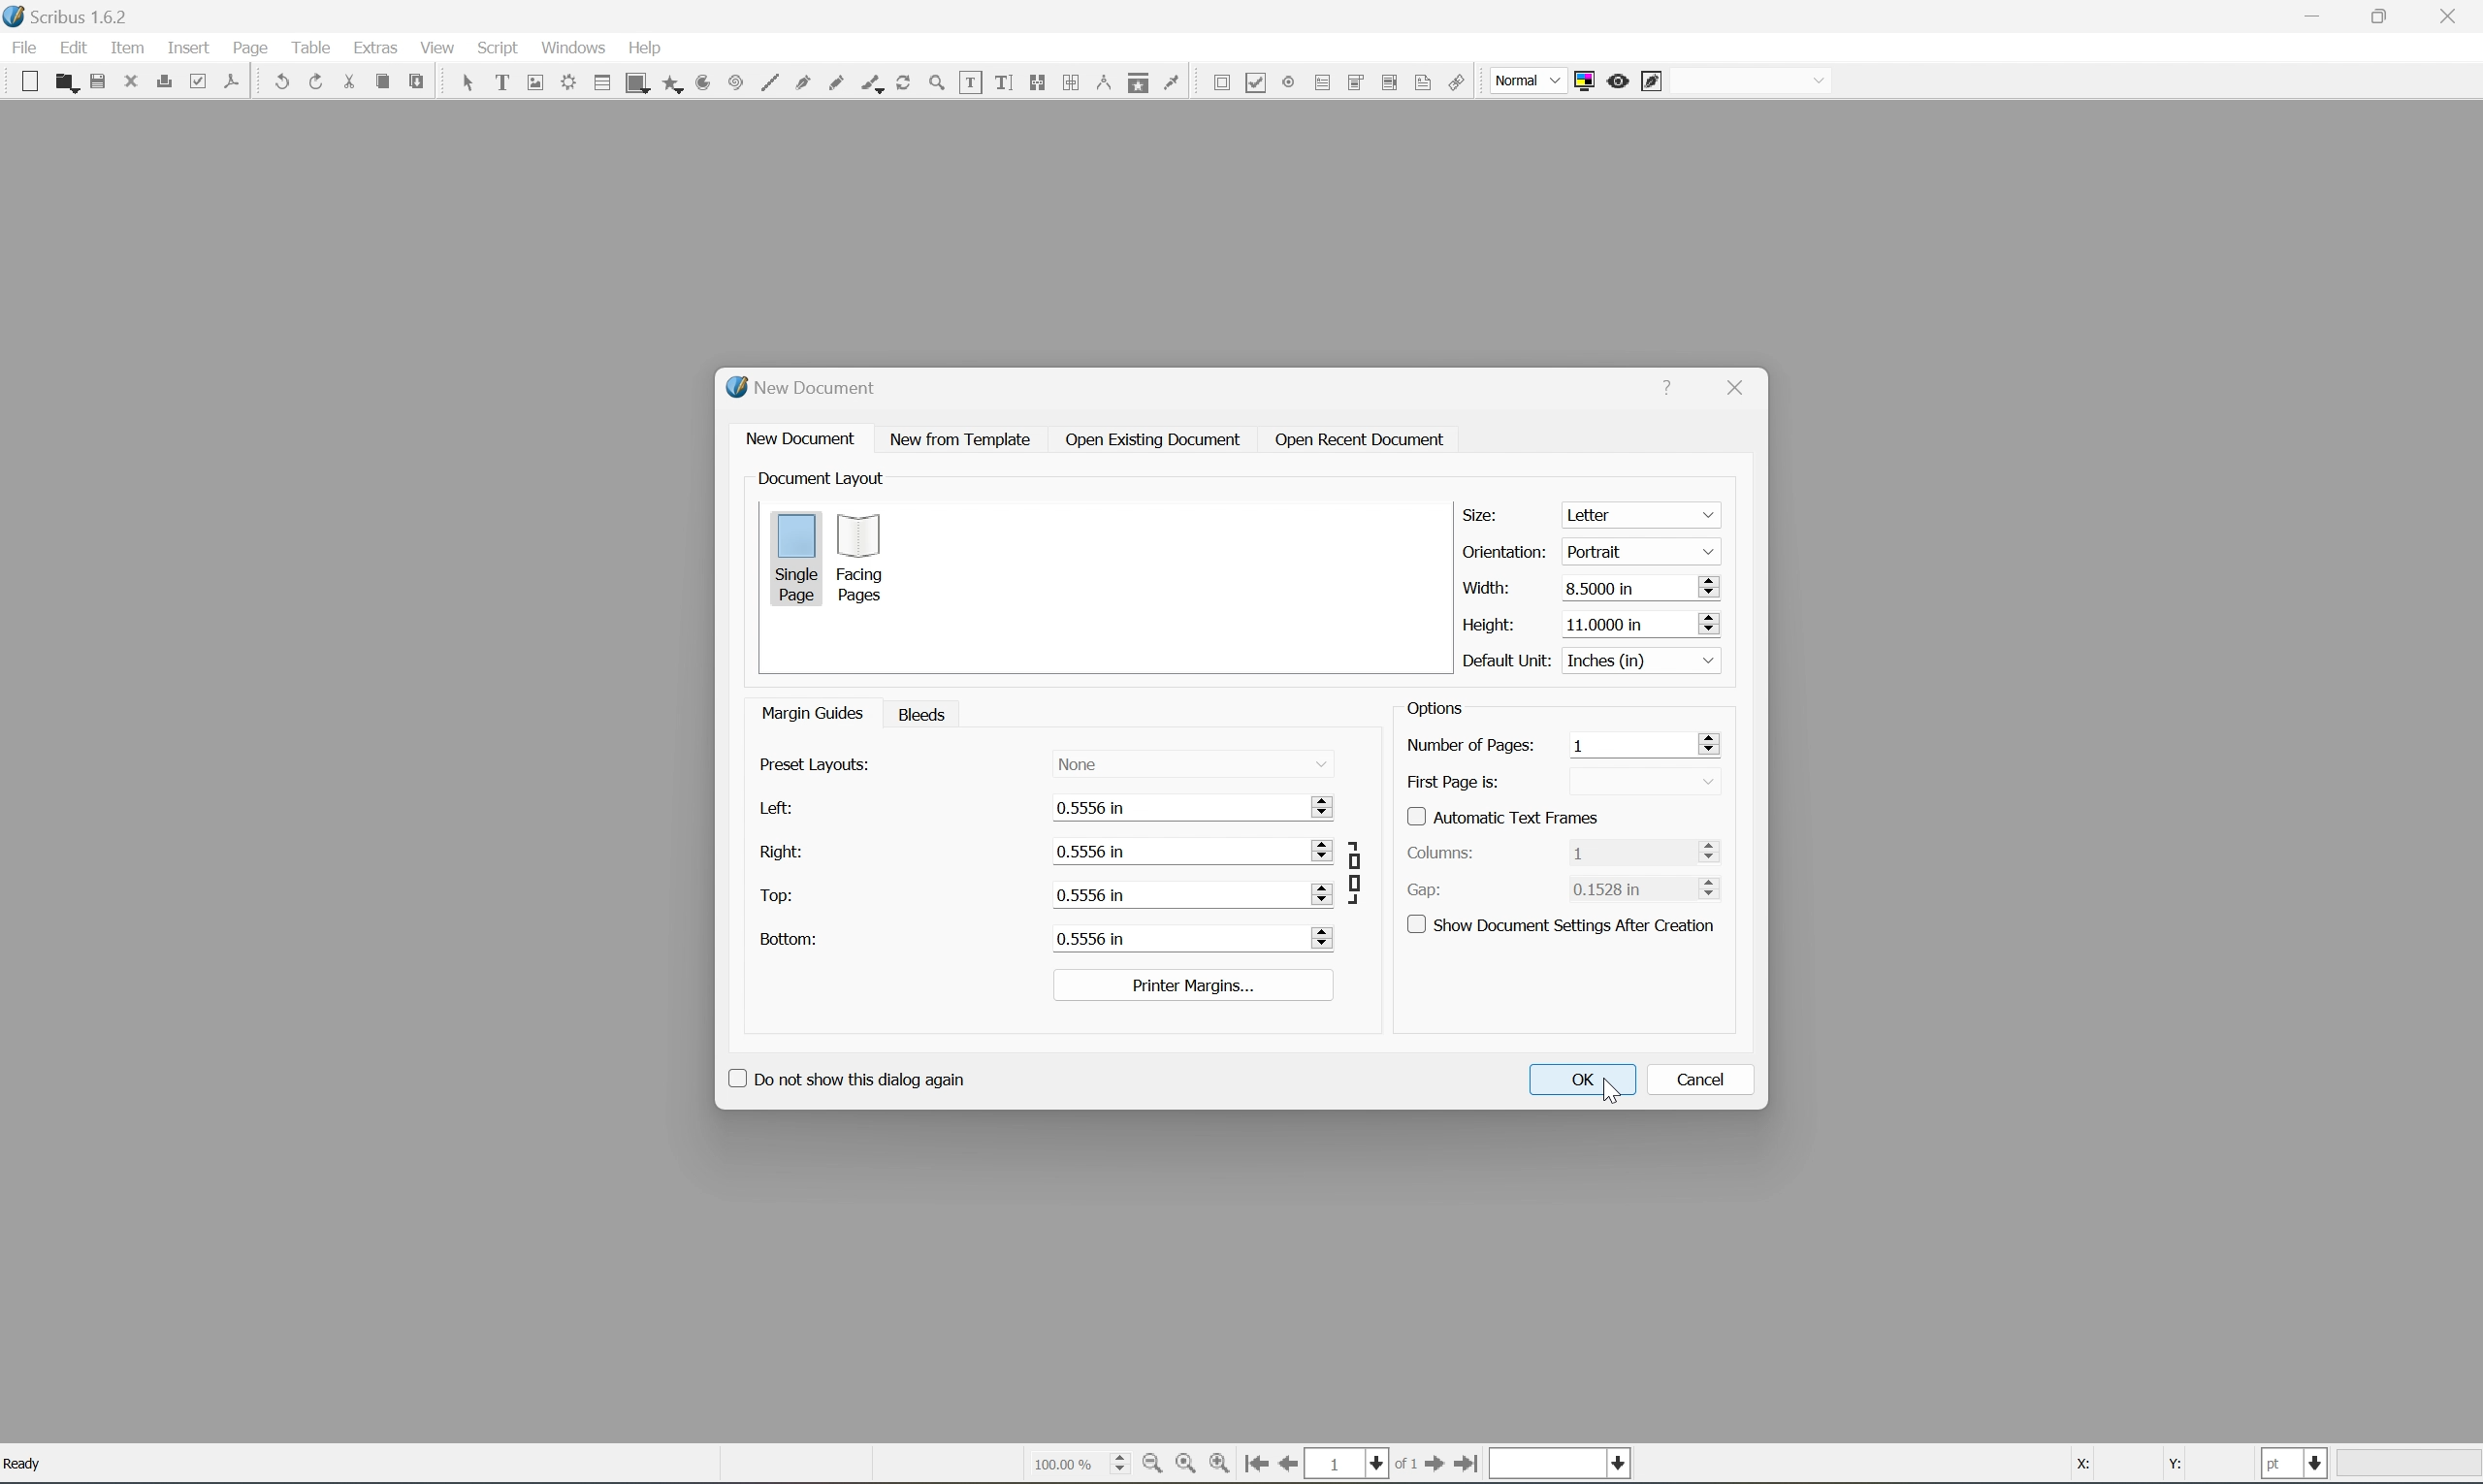 The width and height of the screenshot is (2483, 1484). Describe the element at coordinates (854, 1078) in the screenshot. I see `Do not show this dialog again` at that location.